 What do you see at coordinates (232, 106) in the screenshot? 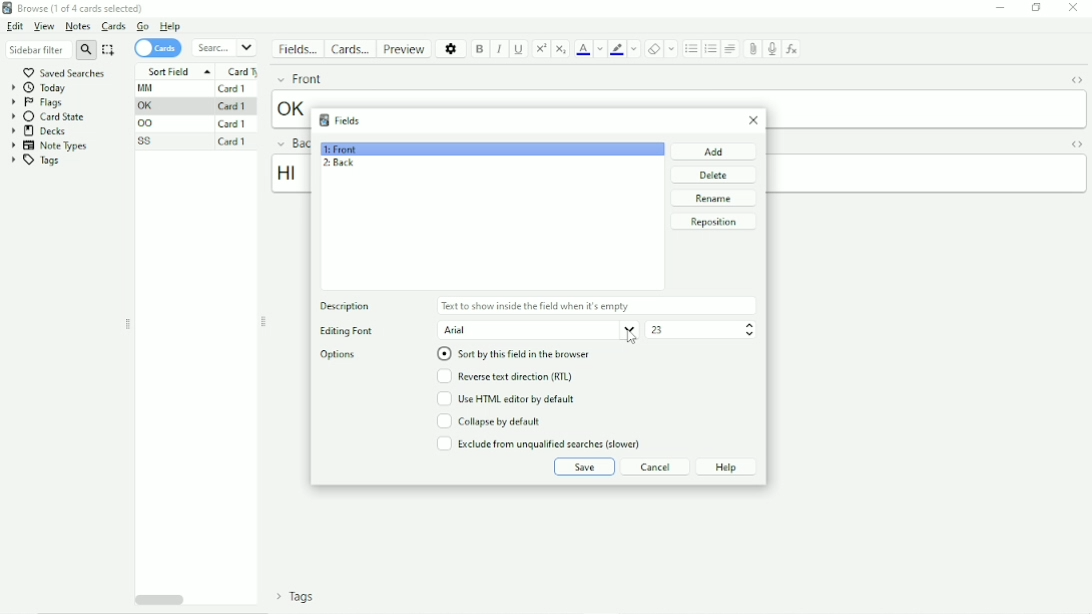
I see `Card 1` at bounding box center [232, 106].